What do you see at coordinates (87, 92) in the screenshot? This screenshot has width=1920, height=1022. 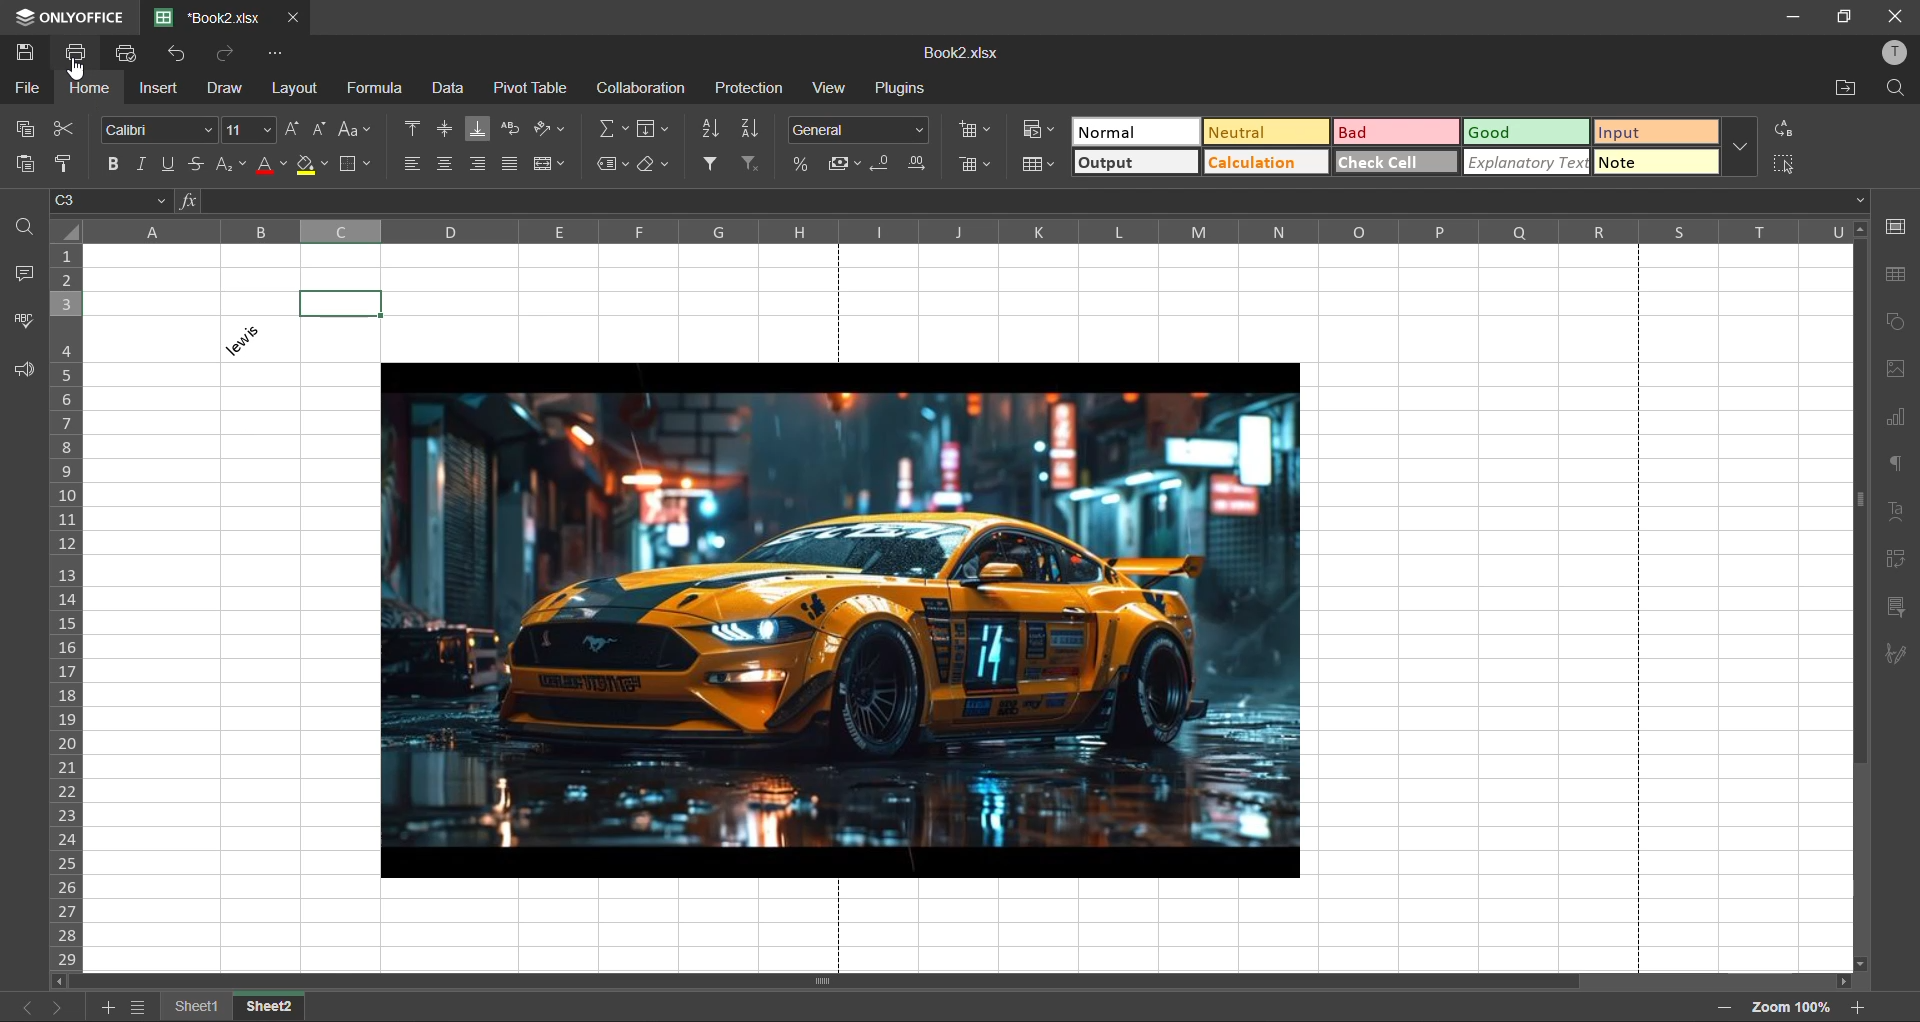 I see `home` at bounding box center [87, 92].